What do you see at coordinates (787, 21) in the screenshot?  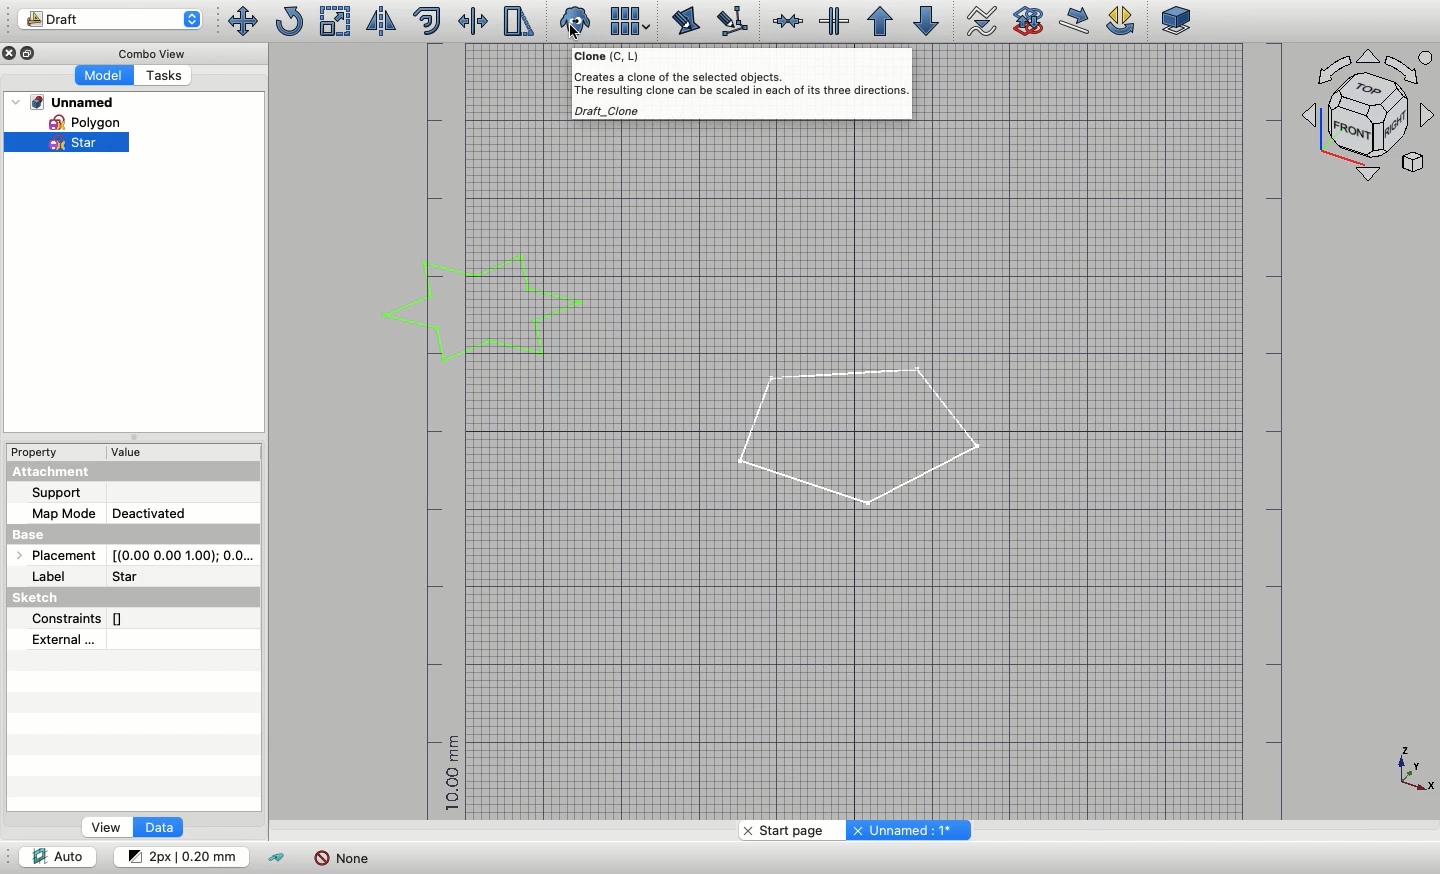 I see `Join` at bounding box center [787, 21].